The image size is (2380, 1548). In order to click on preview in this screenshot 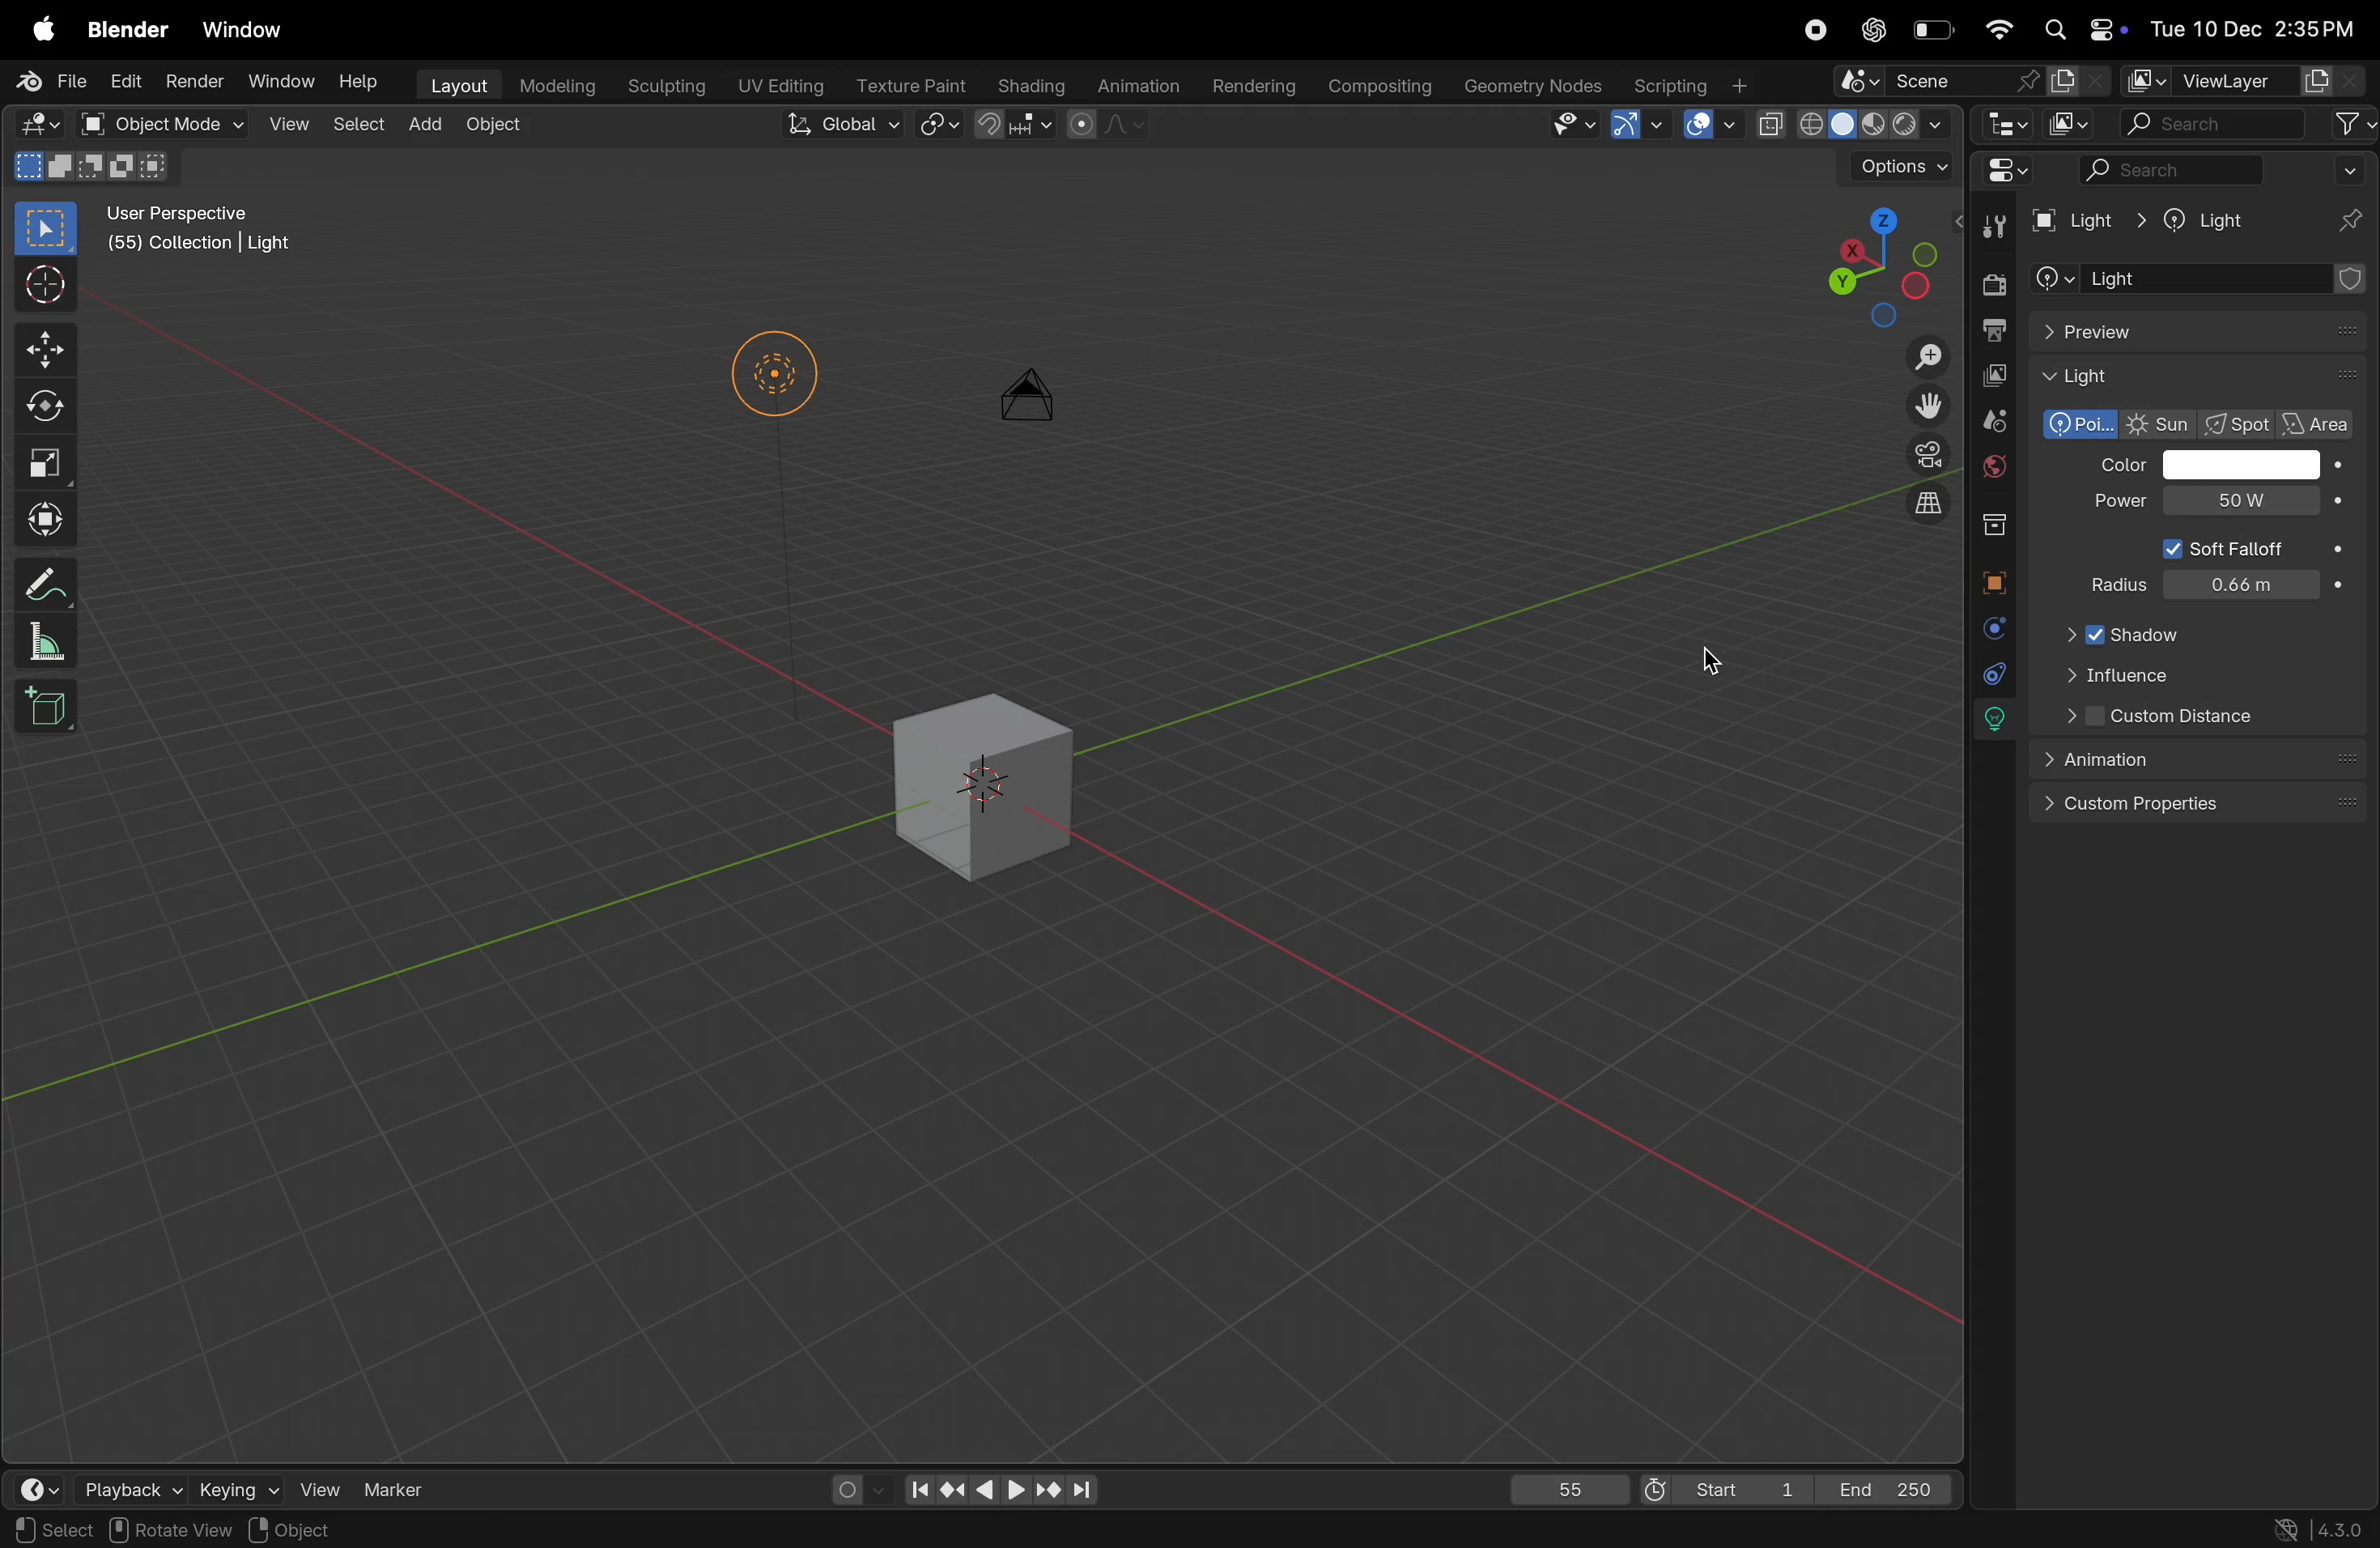, I will do `click(2199, 330)`.